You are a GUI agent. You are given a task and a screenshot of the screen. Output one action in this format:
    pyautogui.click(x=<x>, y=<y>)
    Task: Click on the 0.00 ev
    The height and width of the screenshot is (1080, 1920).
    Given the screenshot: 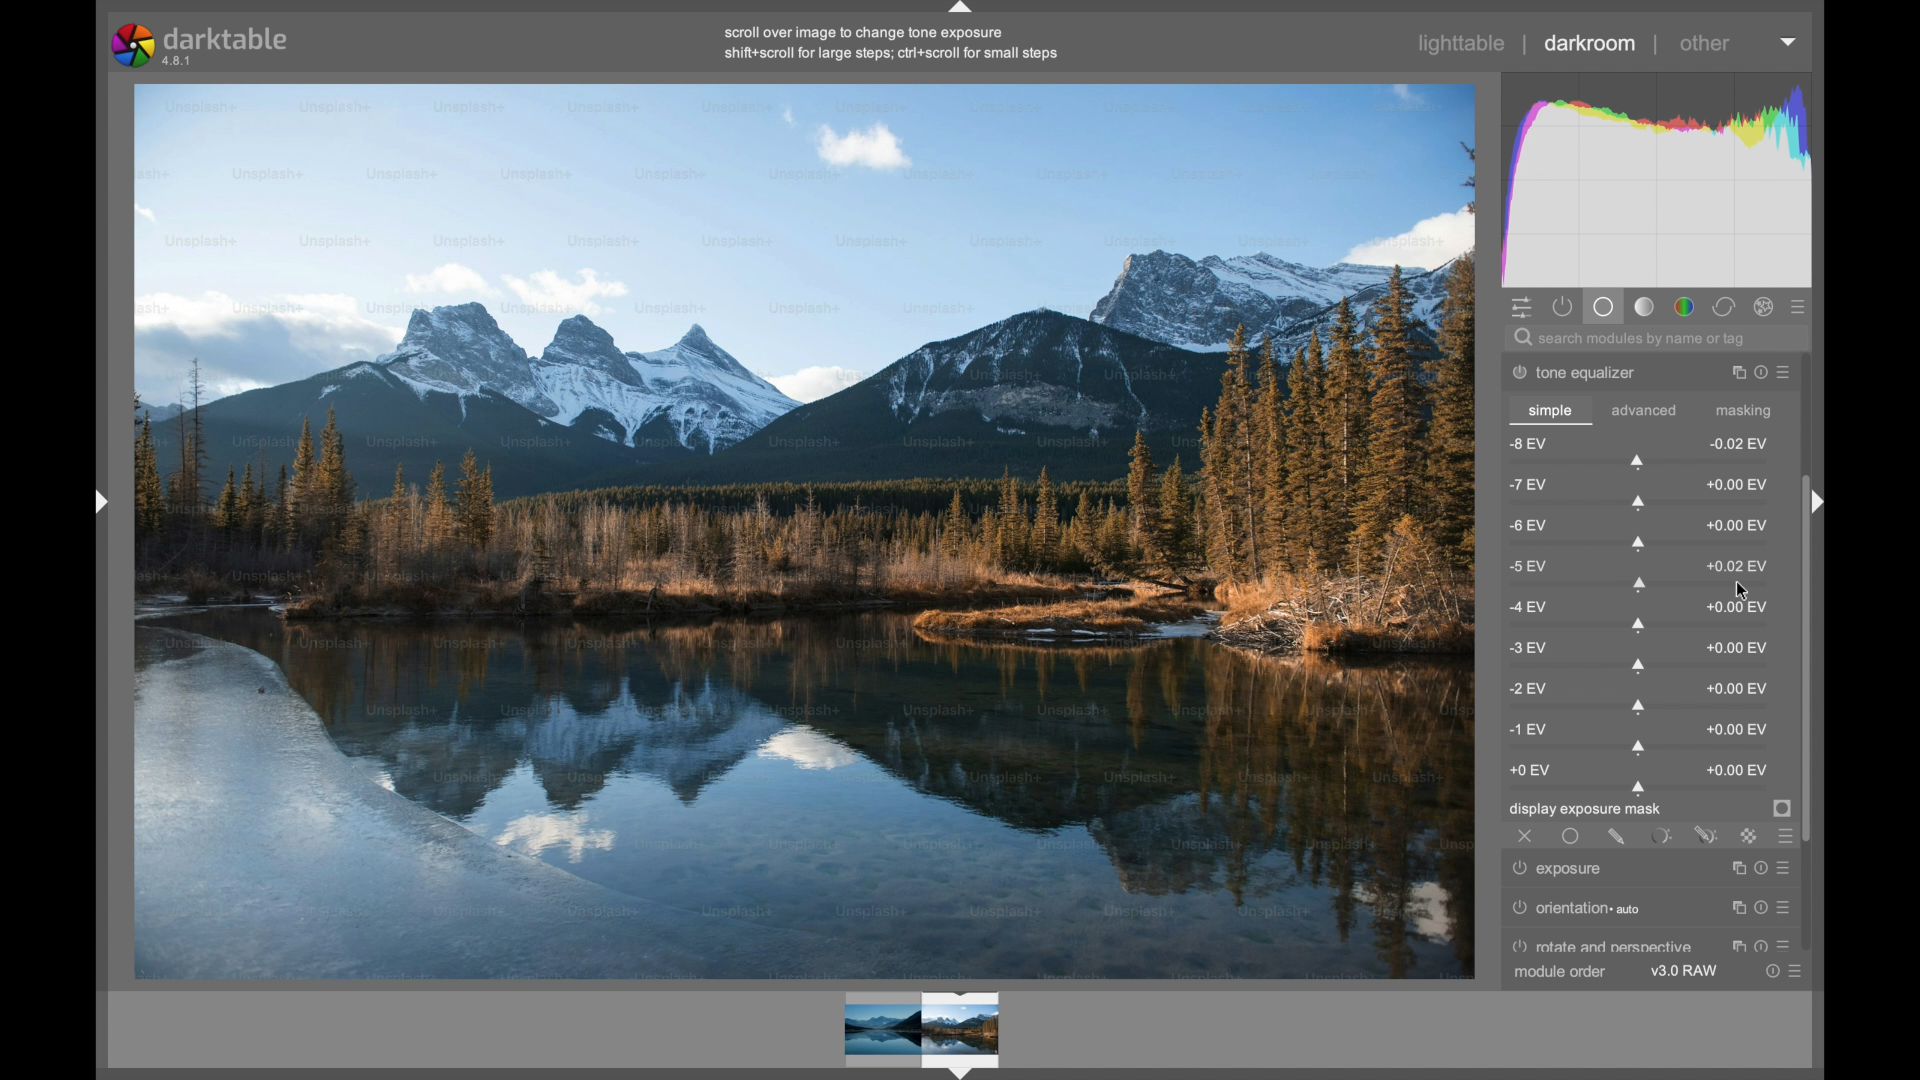 What is the action you would take?
    pyautogui.click(x=1736, y=729)
    